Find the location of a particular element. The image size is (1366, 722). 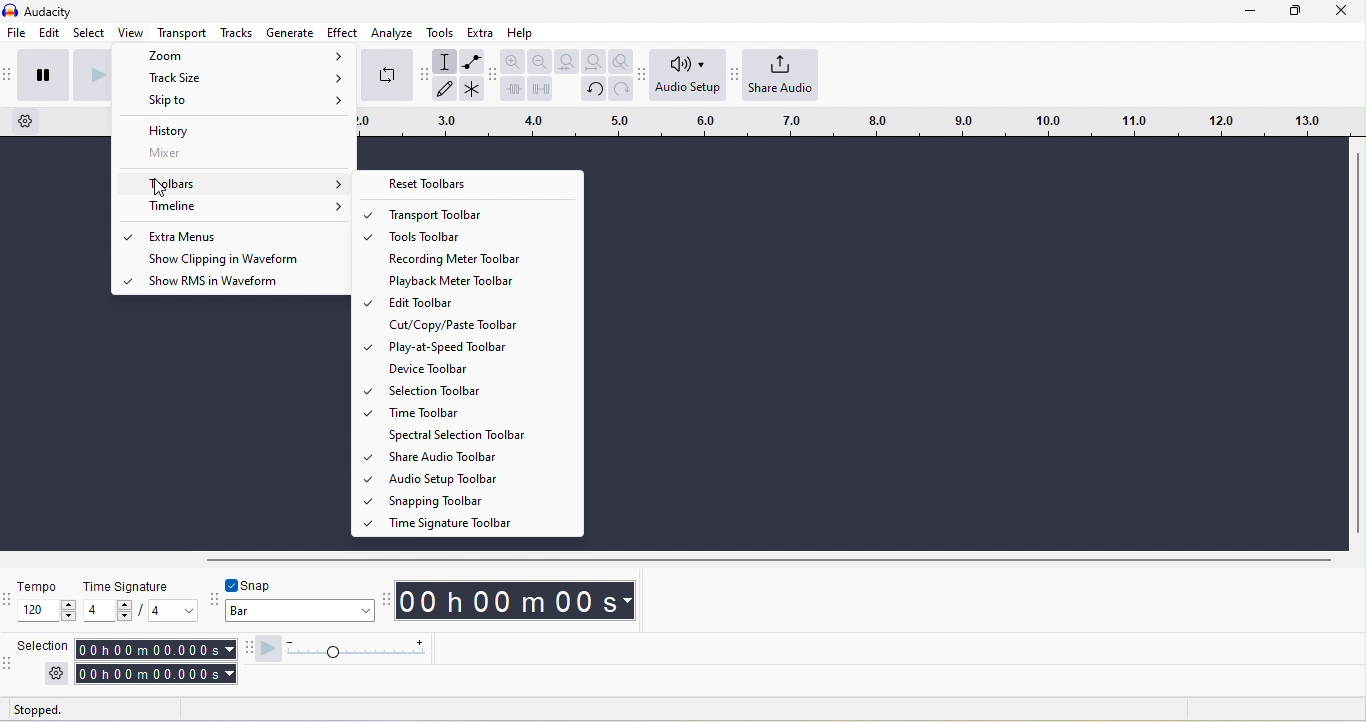

Show clipping in waveform  is located at coordinates (242, 259).